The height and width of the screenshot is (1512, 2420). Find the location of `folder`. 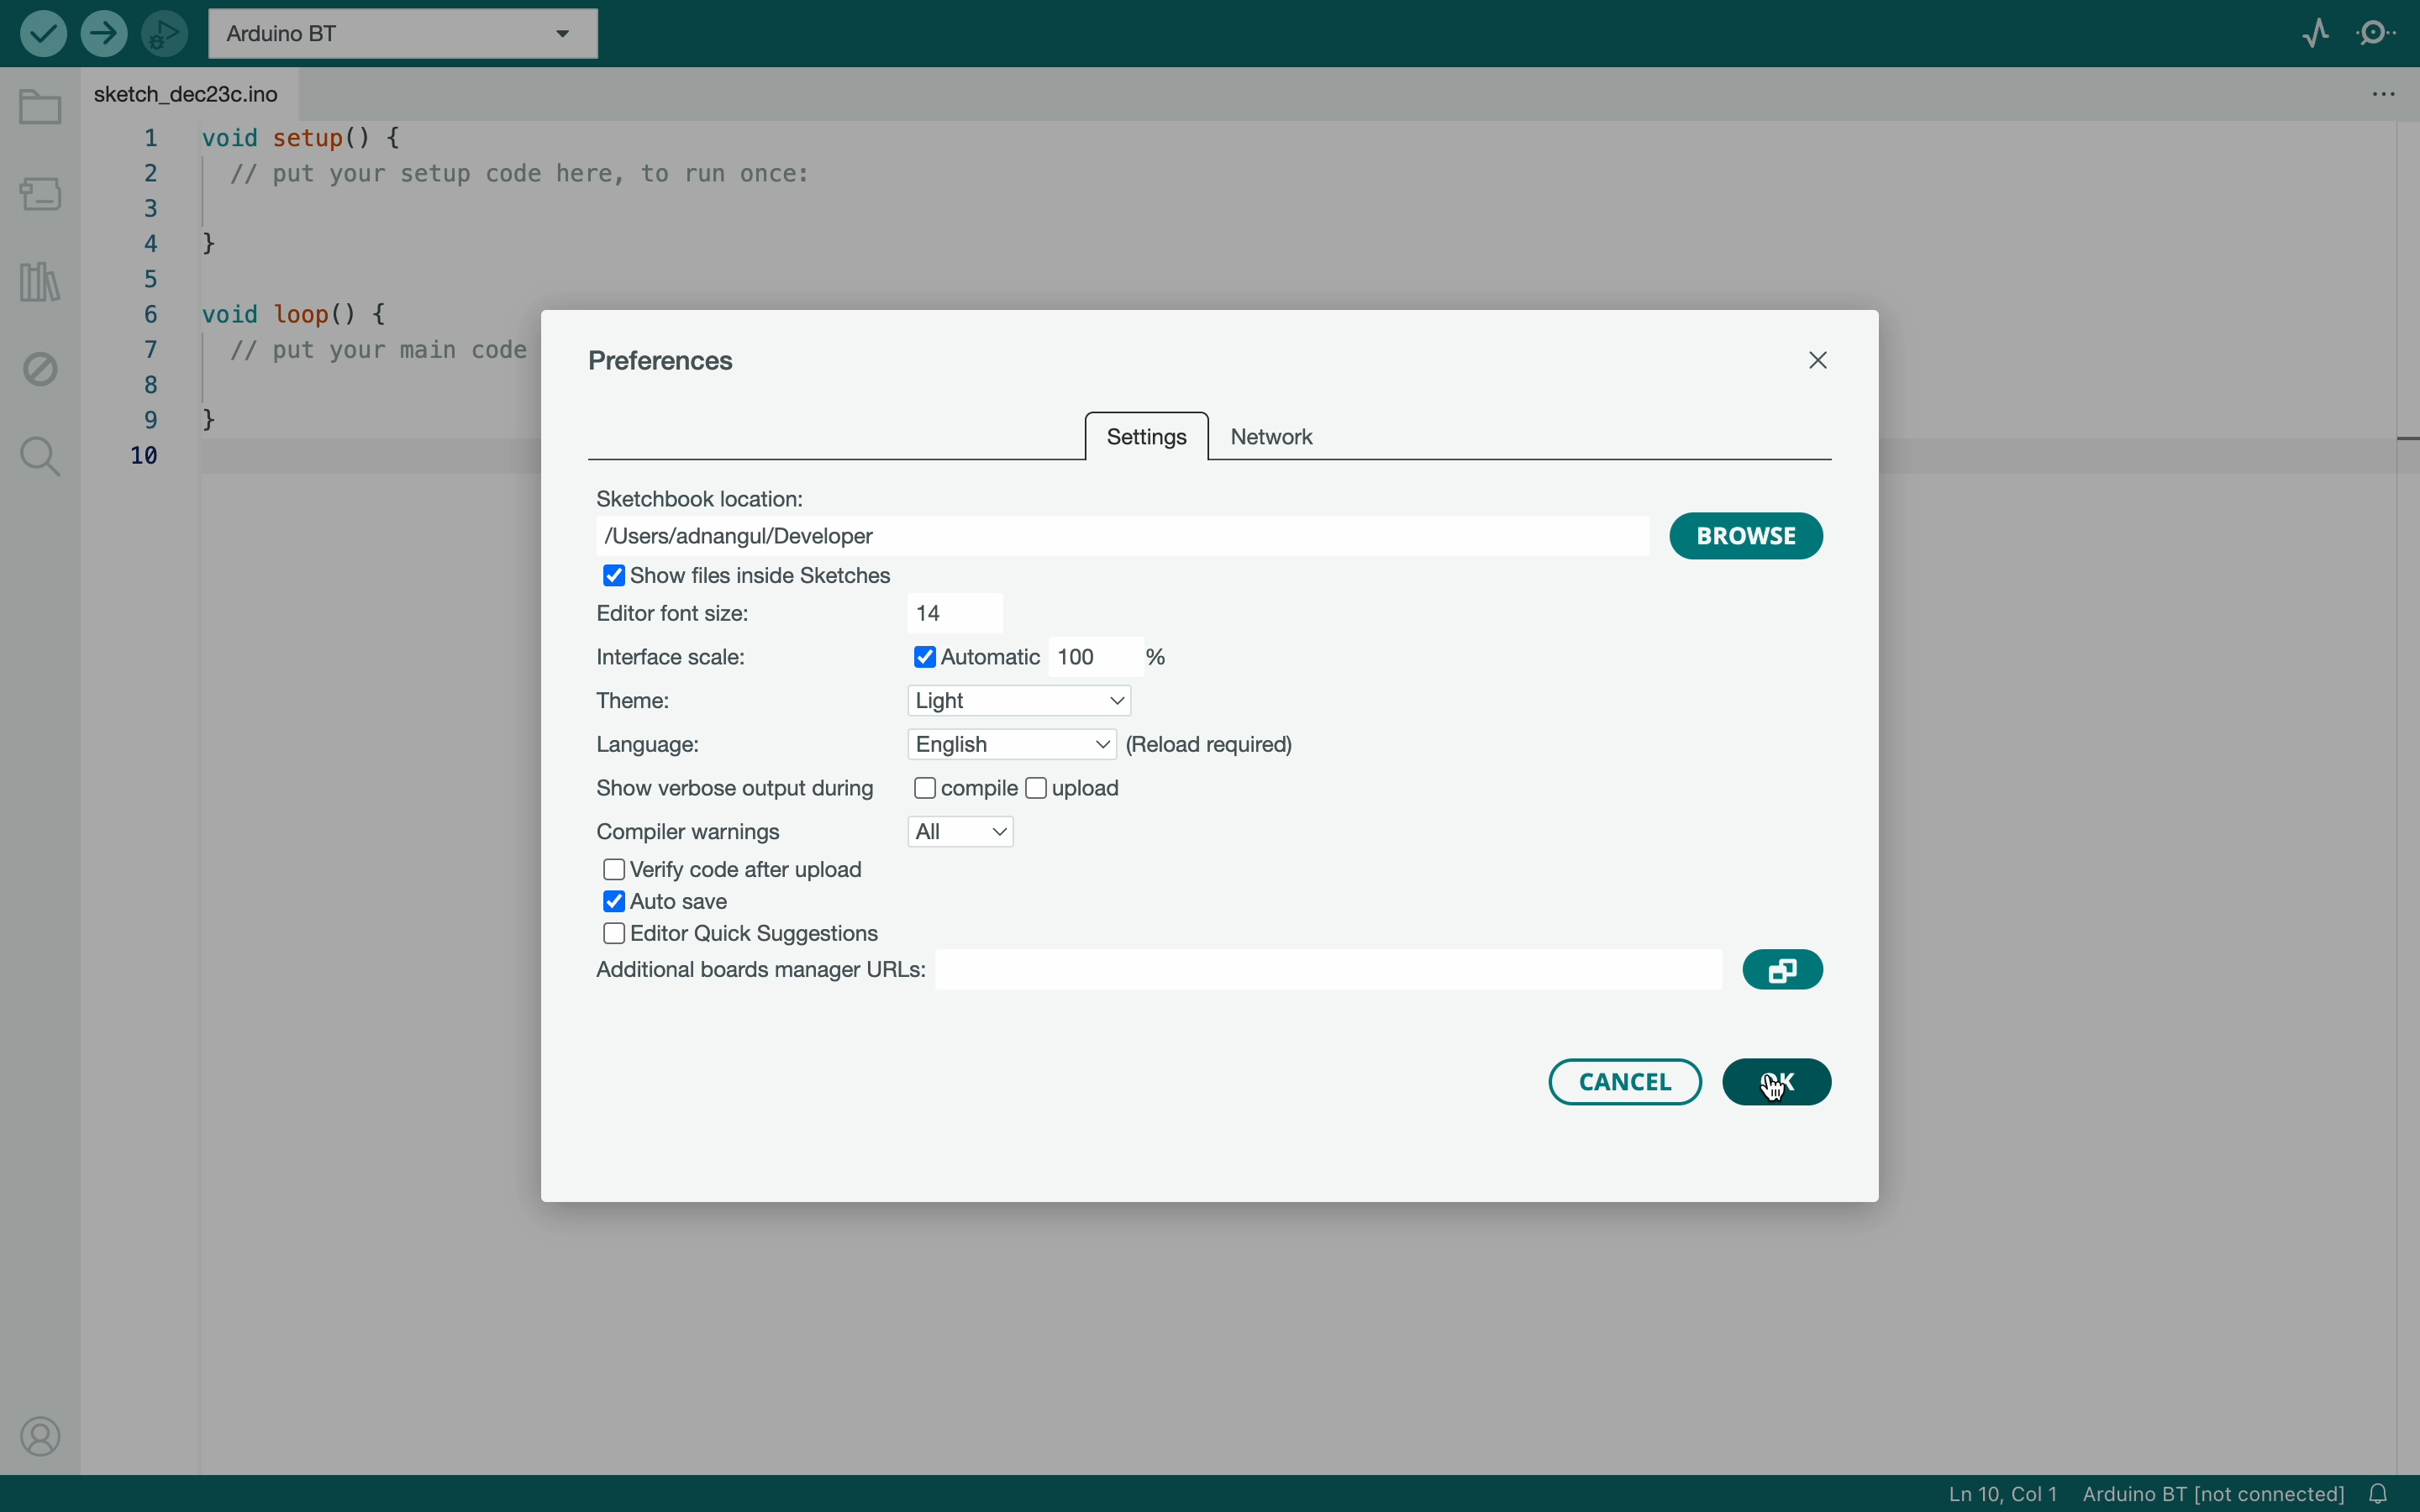

folder is located at coordinates (41, 109).